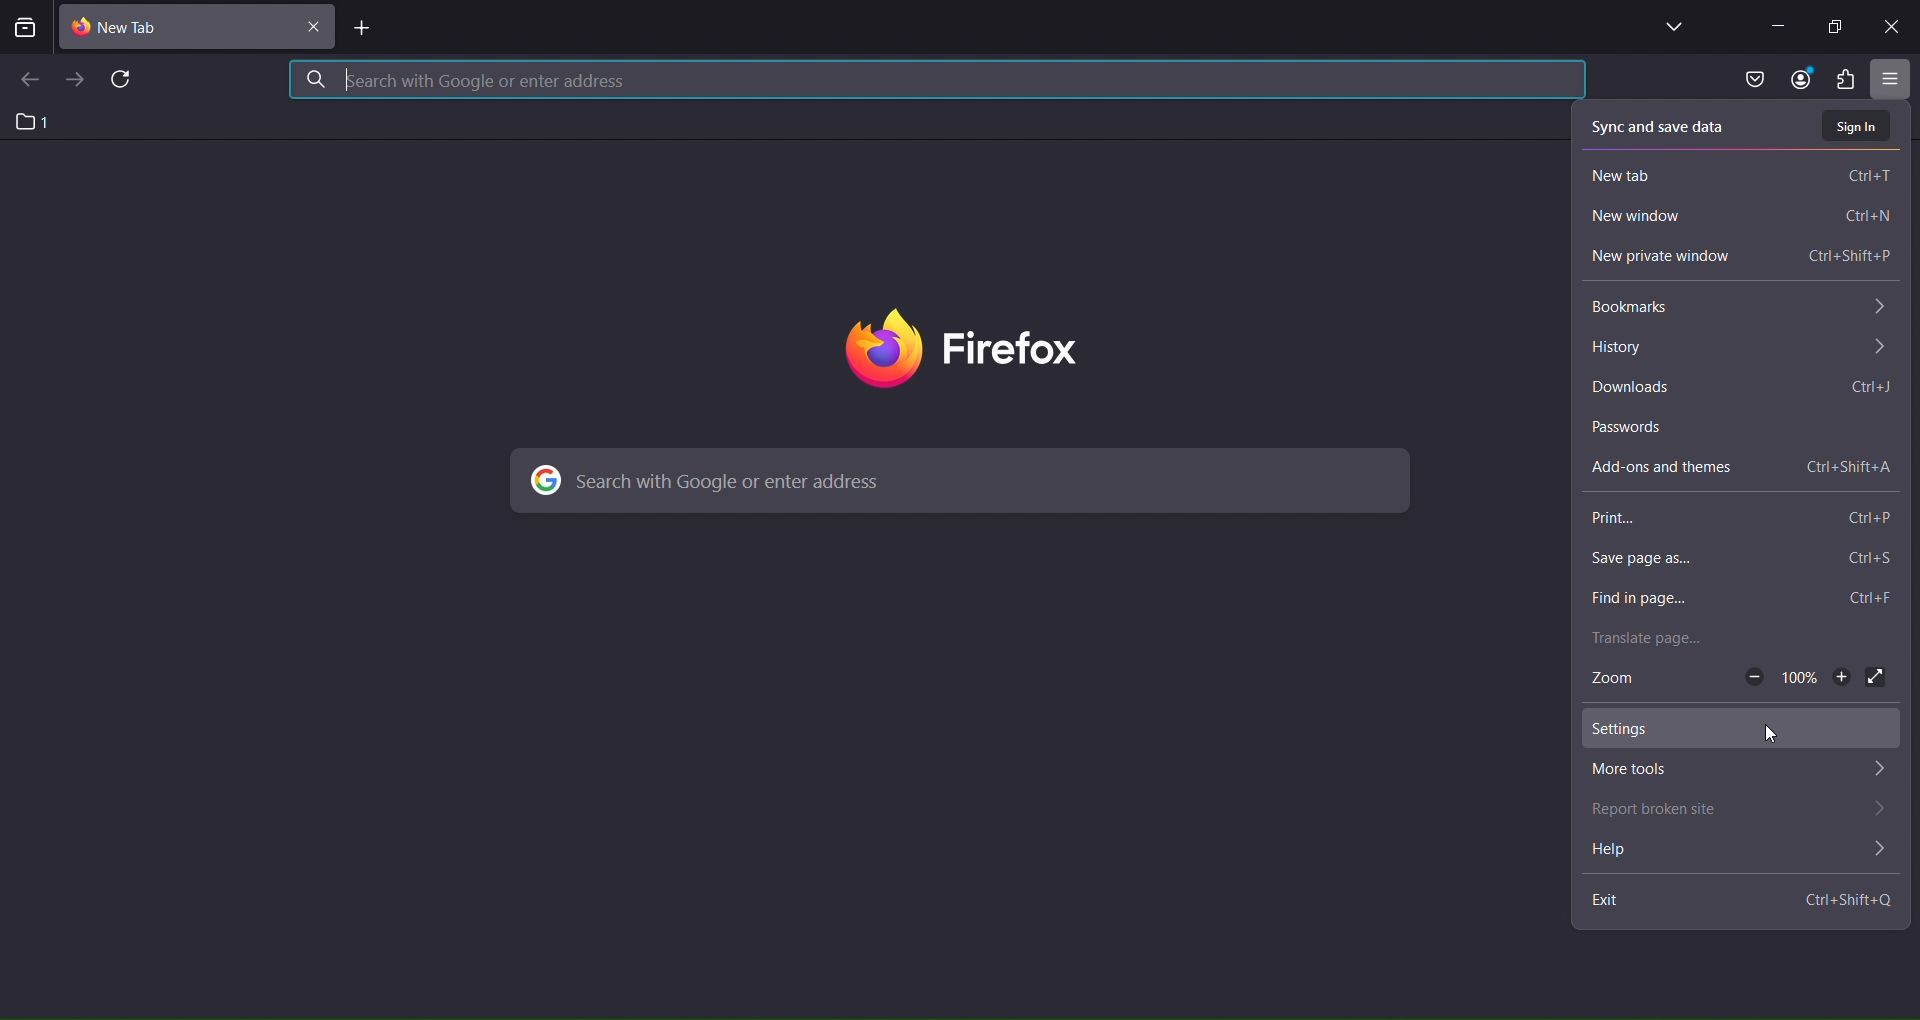  What do you see at coordinates (1877, 678) in the screenshot?
I see `display in full screen` at bounding box center [1877, 678].